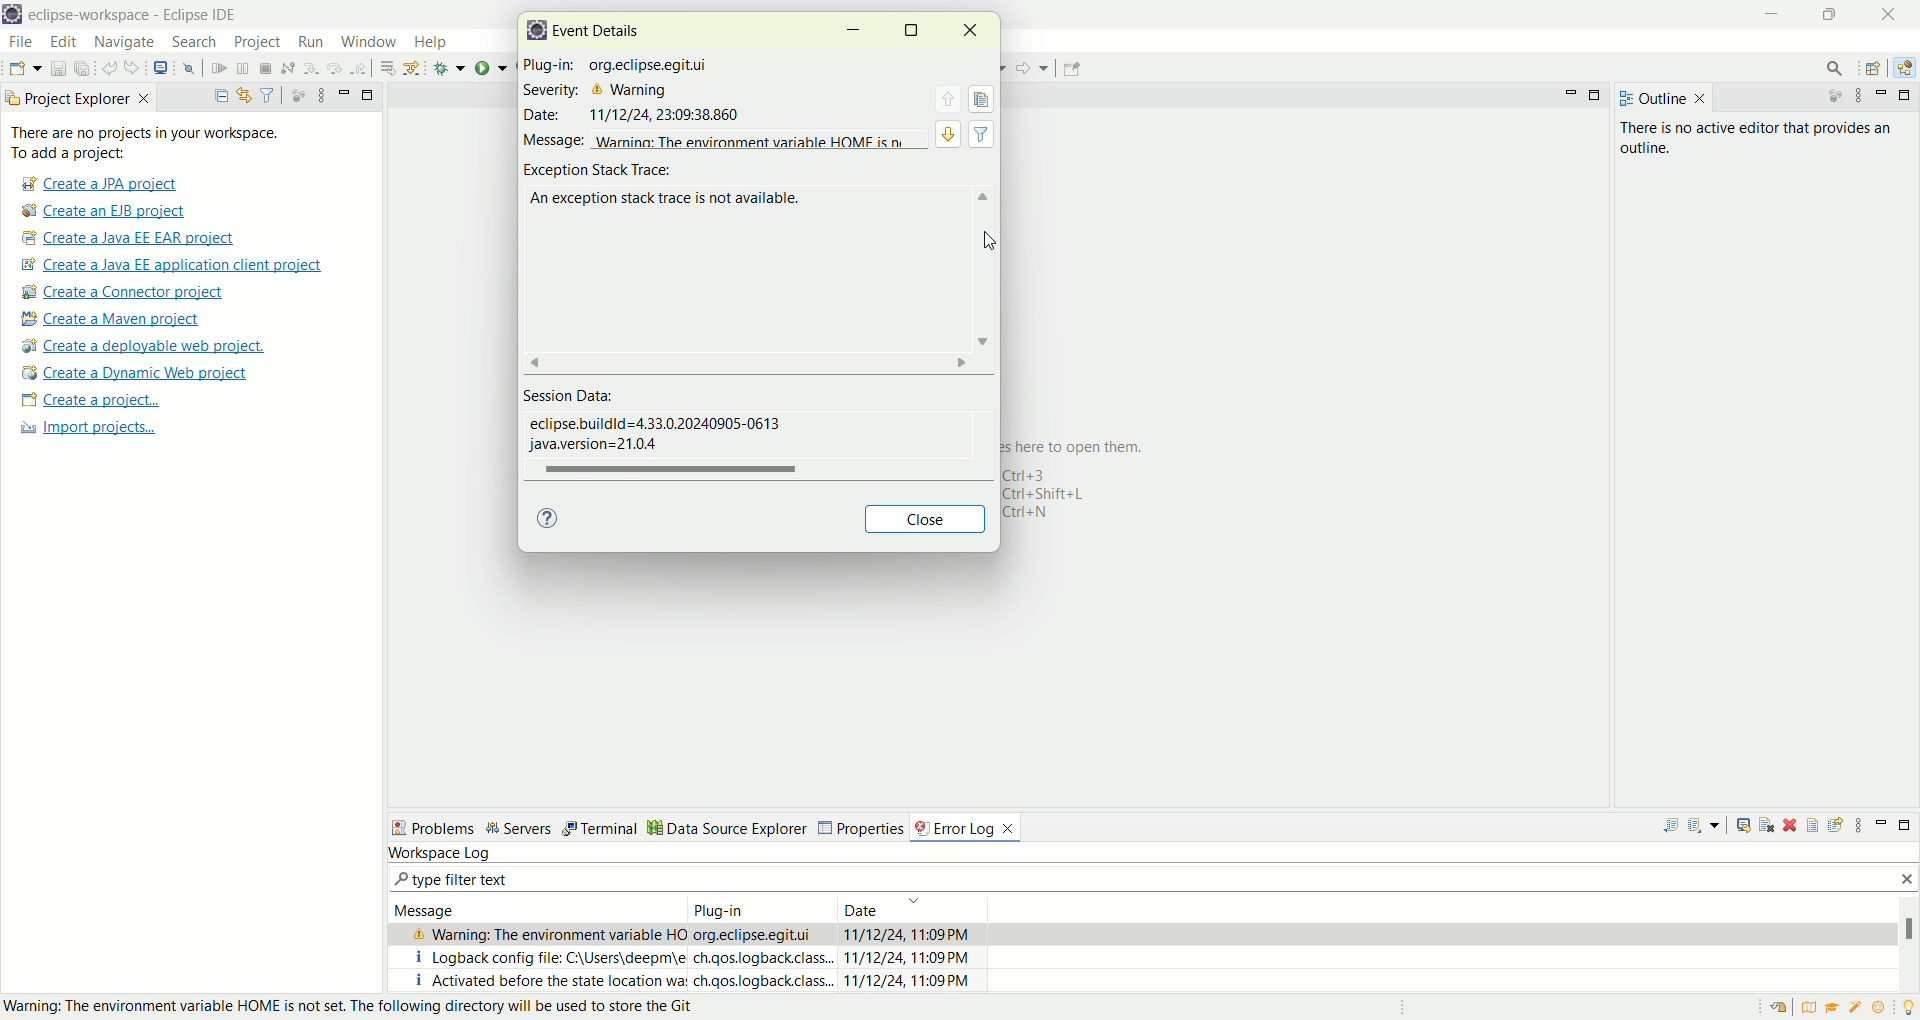 The image size is (1920, 1020). What do you see at coordinates (1906, 97) in the screenshot?
I see `maximize` at bounding box center [1906, 97].